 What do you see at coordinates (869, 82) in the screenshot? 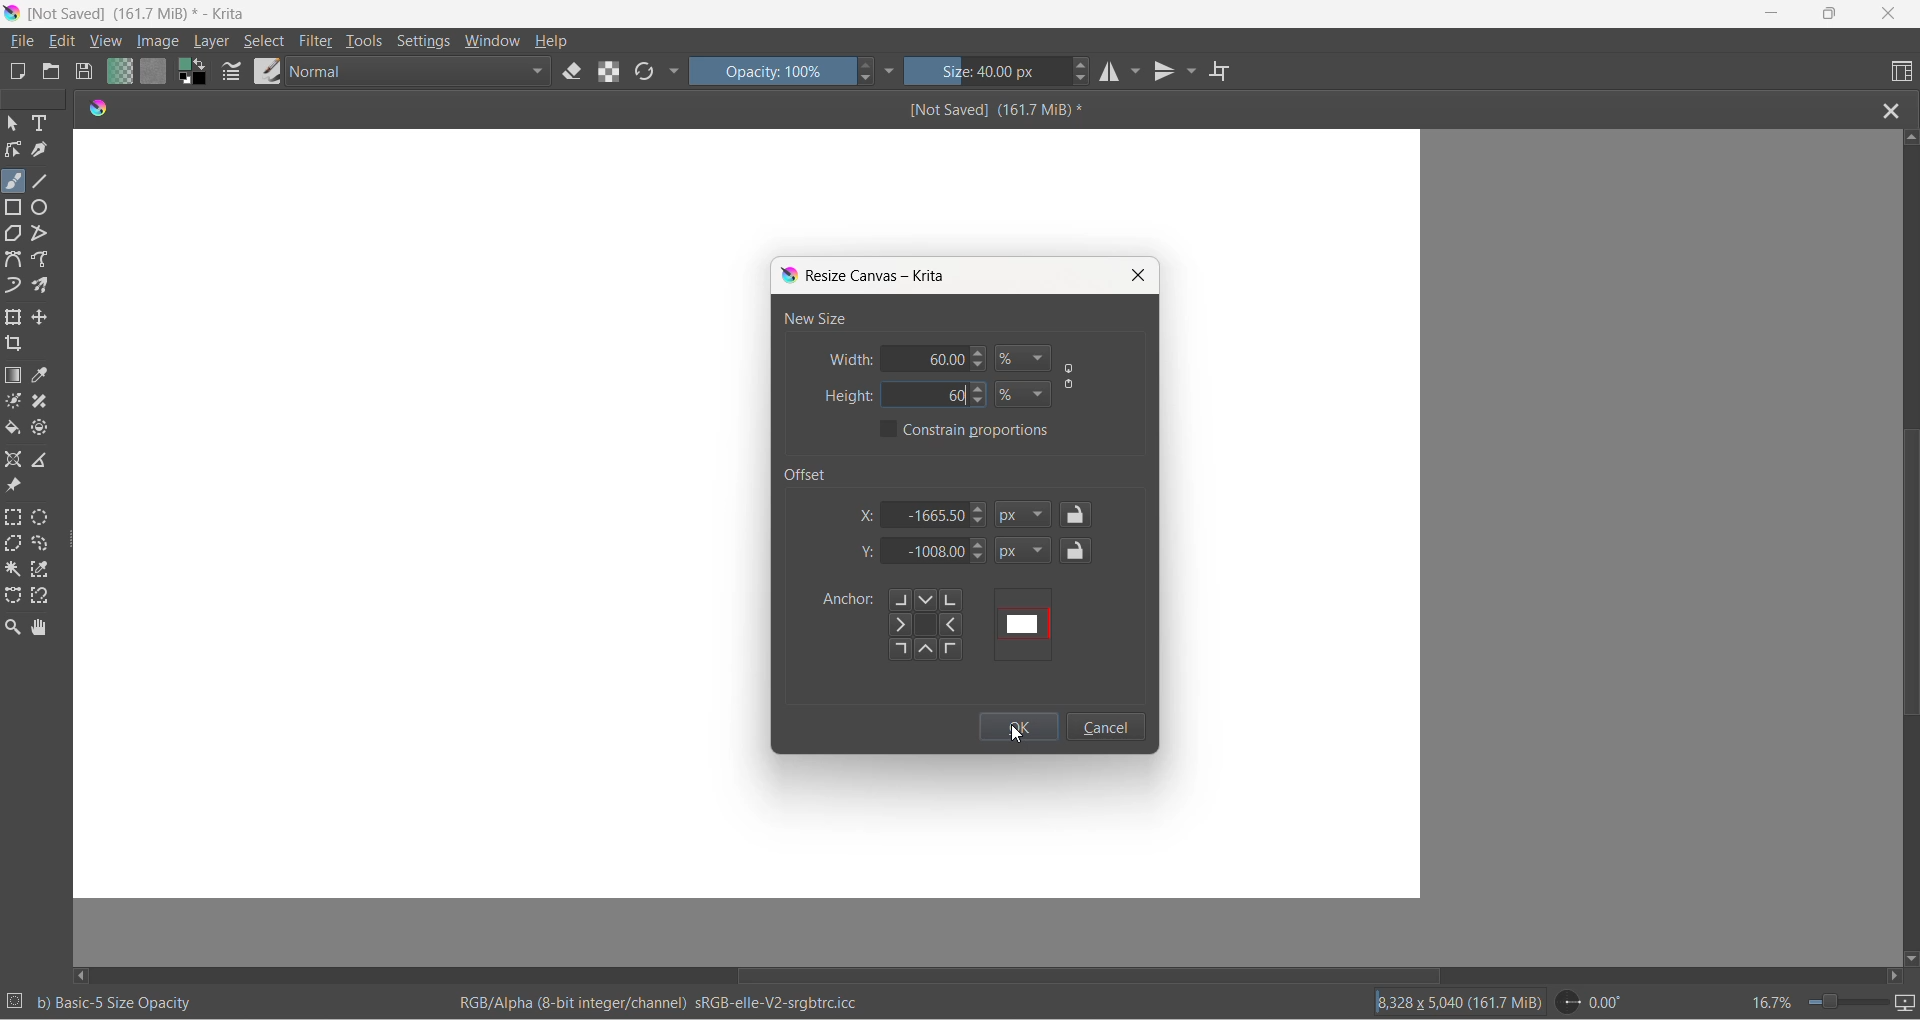
I see `decrement opacity` at bounding box center [869, 82].